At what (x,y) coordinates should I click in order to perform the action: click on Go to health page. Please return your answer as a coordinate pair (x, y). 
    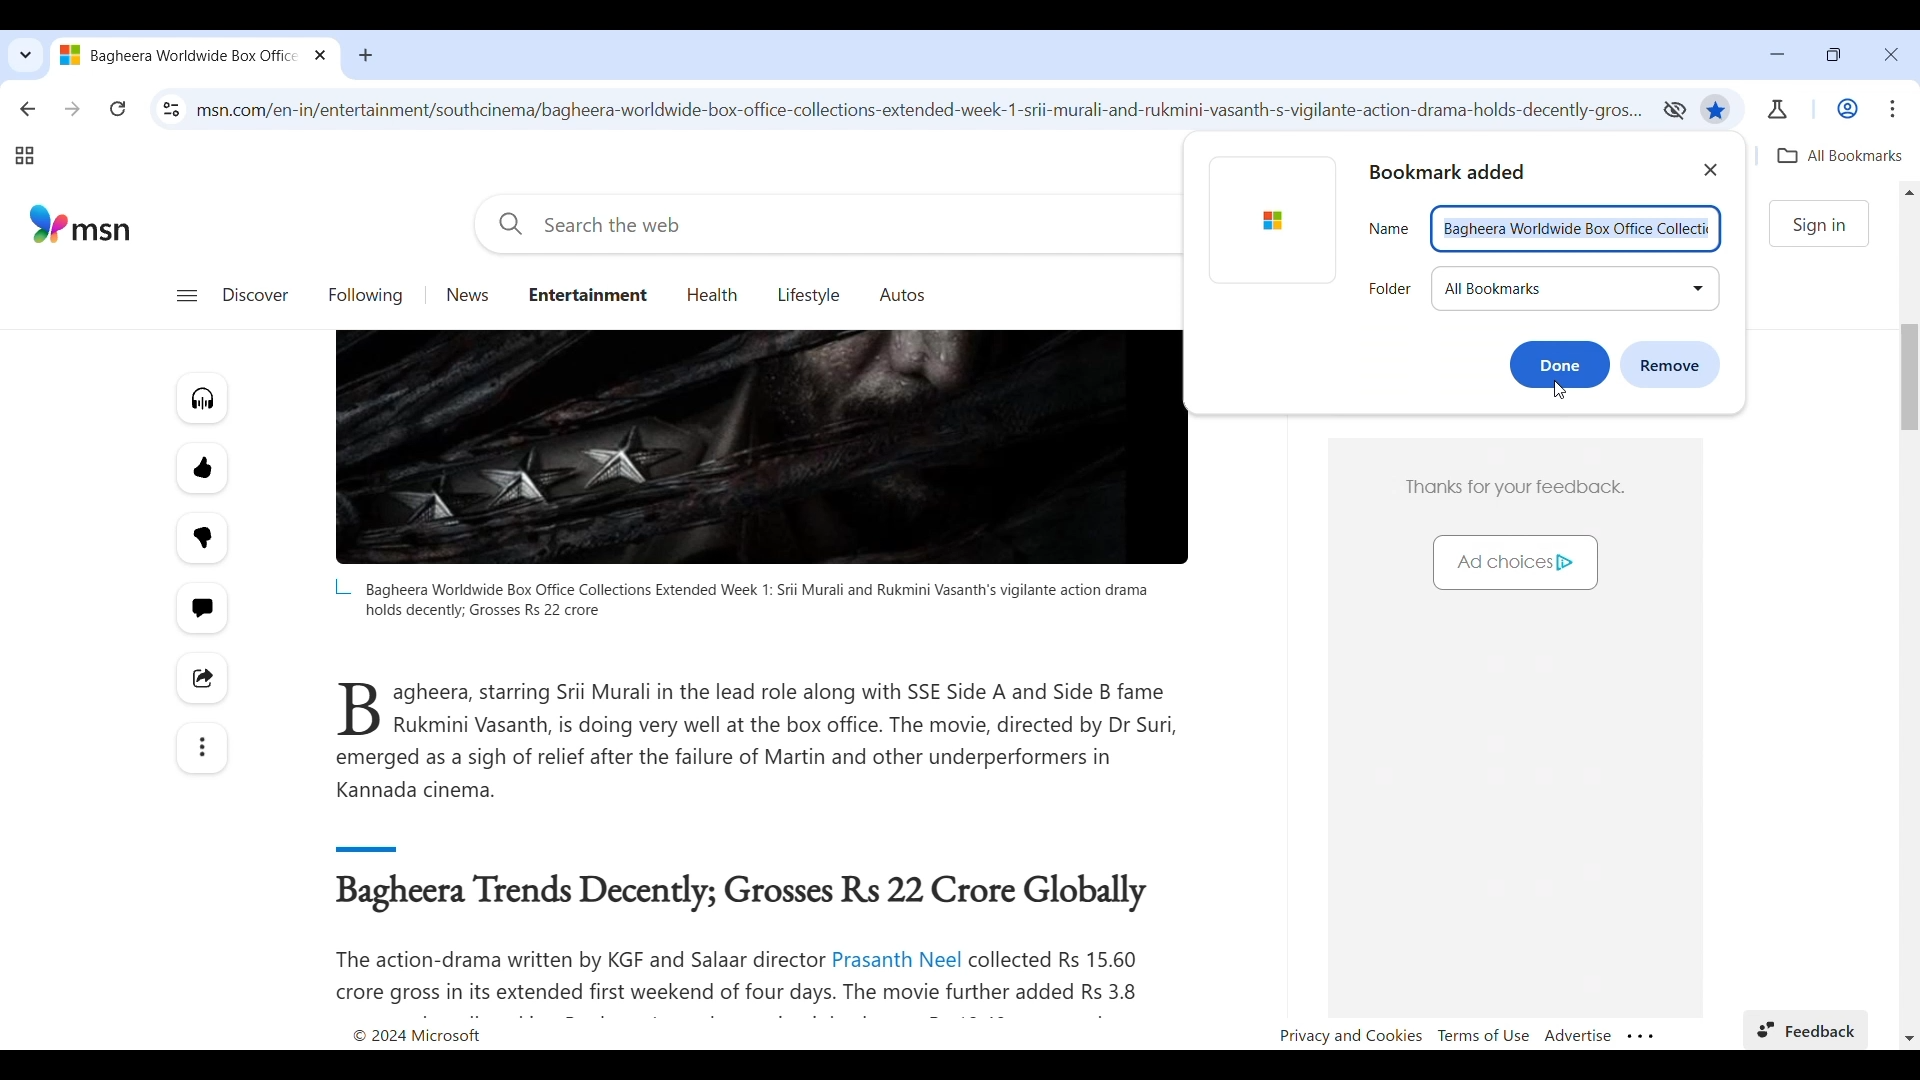
    Looking at the image, I should click on (713, 296).